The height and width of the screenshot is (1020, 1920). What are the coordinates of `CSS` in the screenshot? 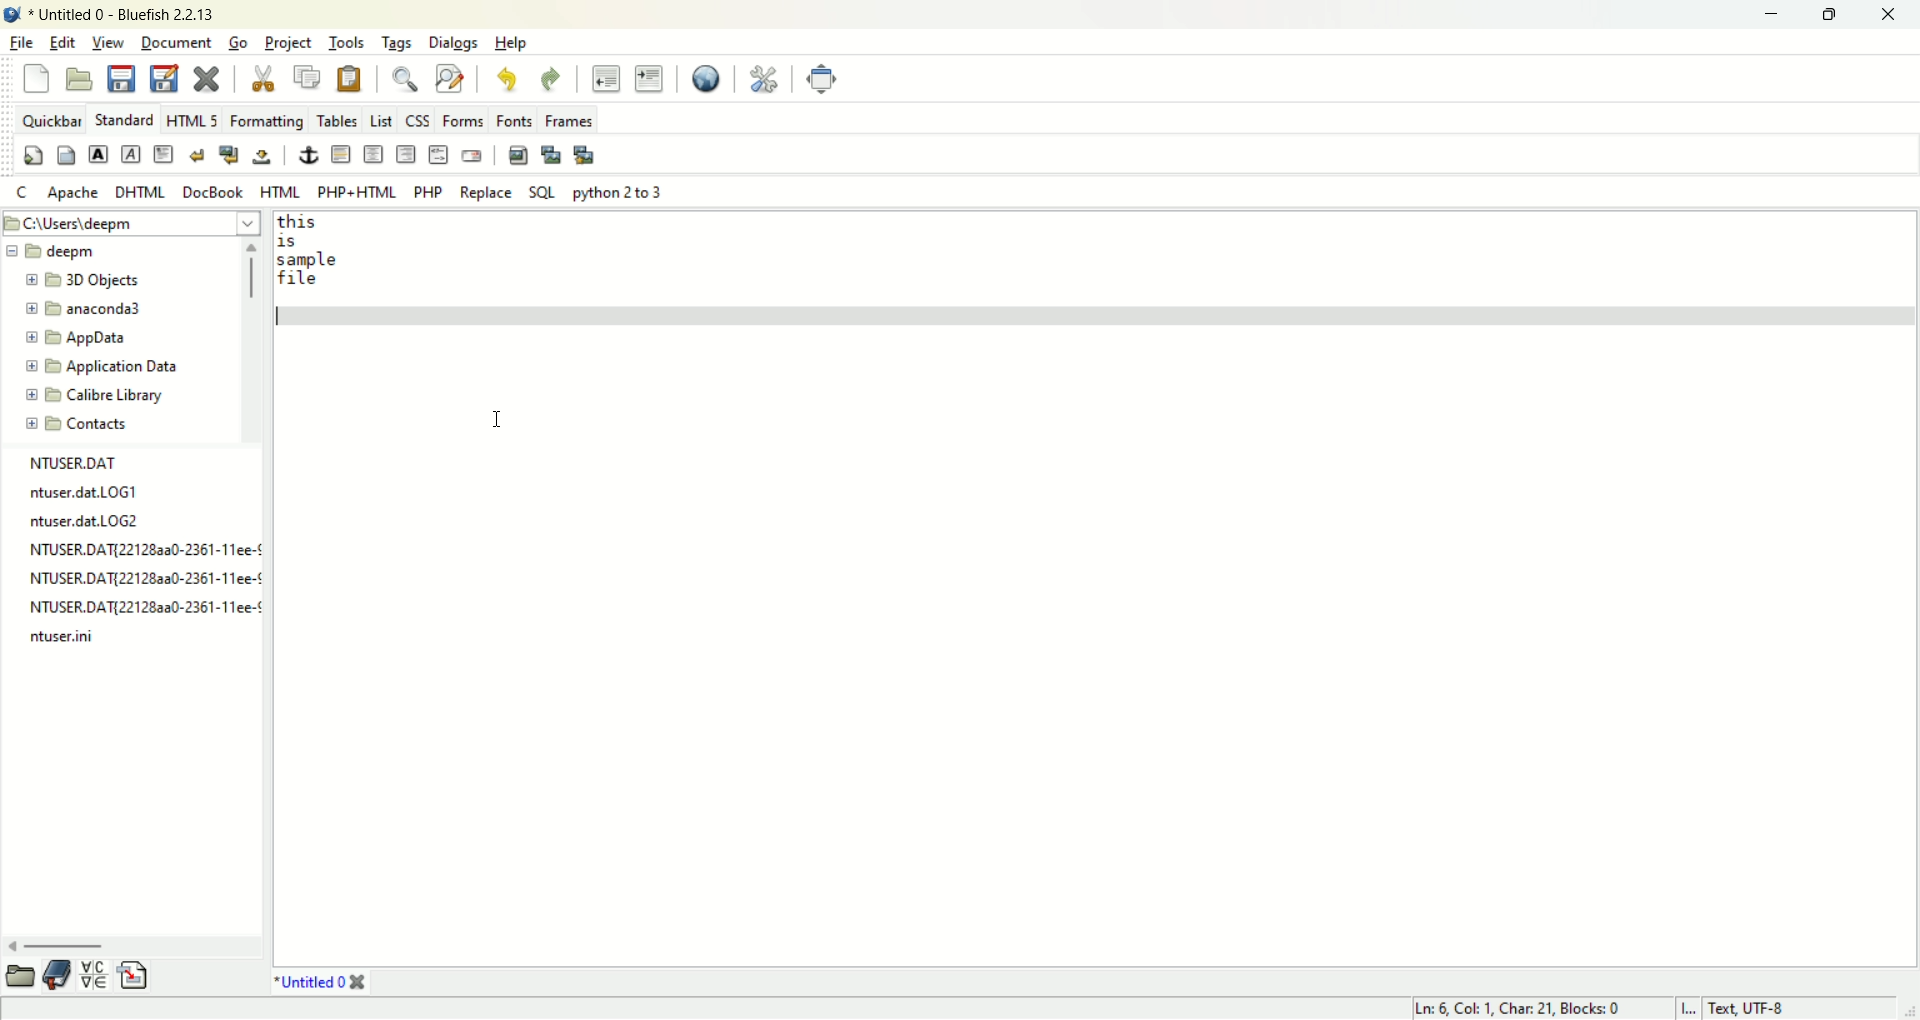 It's located at (420, 120).